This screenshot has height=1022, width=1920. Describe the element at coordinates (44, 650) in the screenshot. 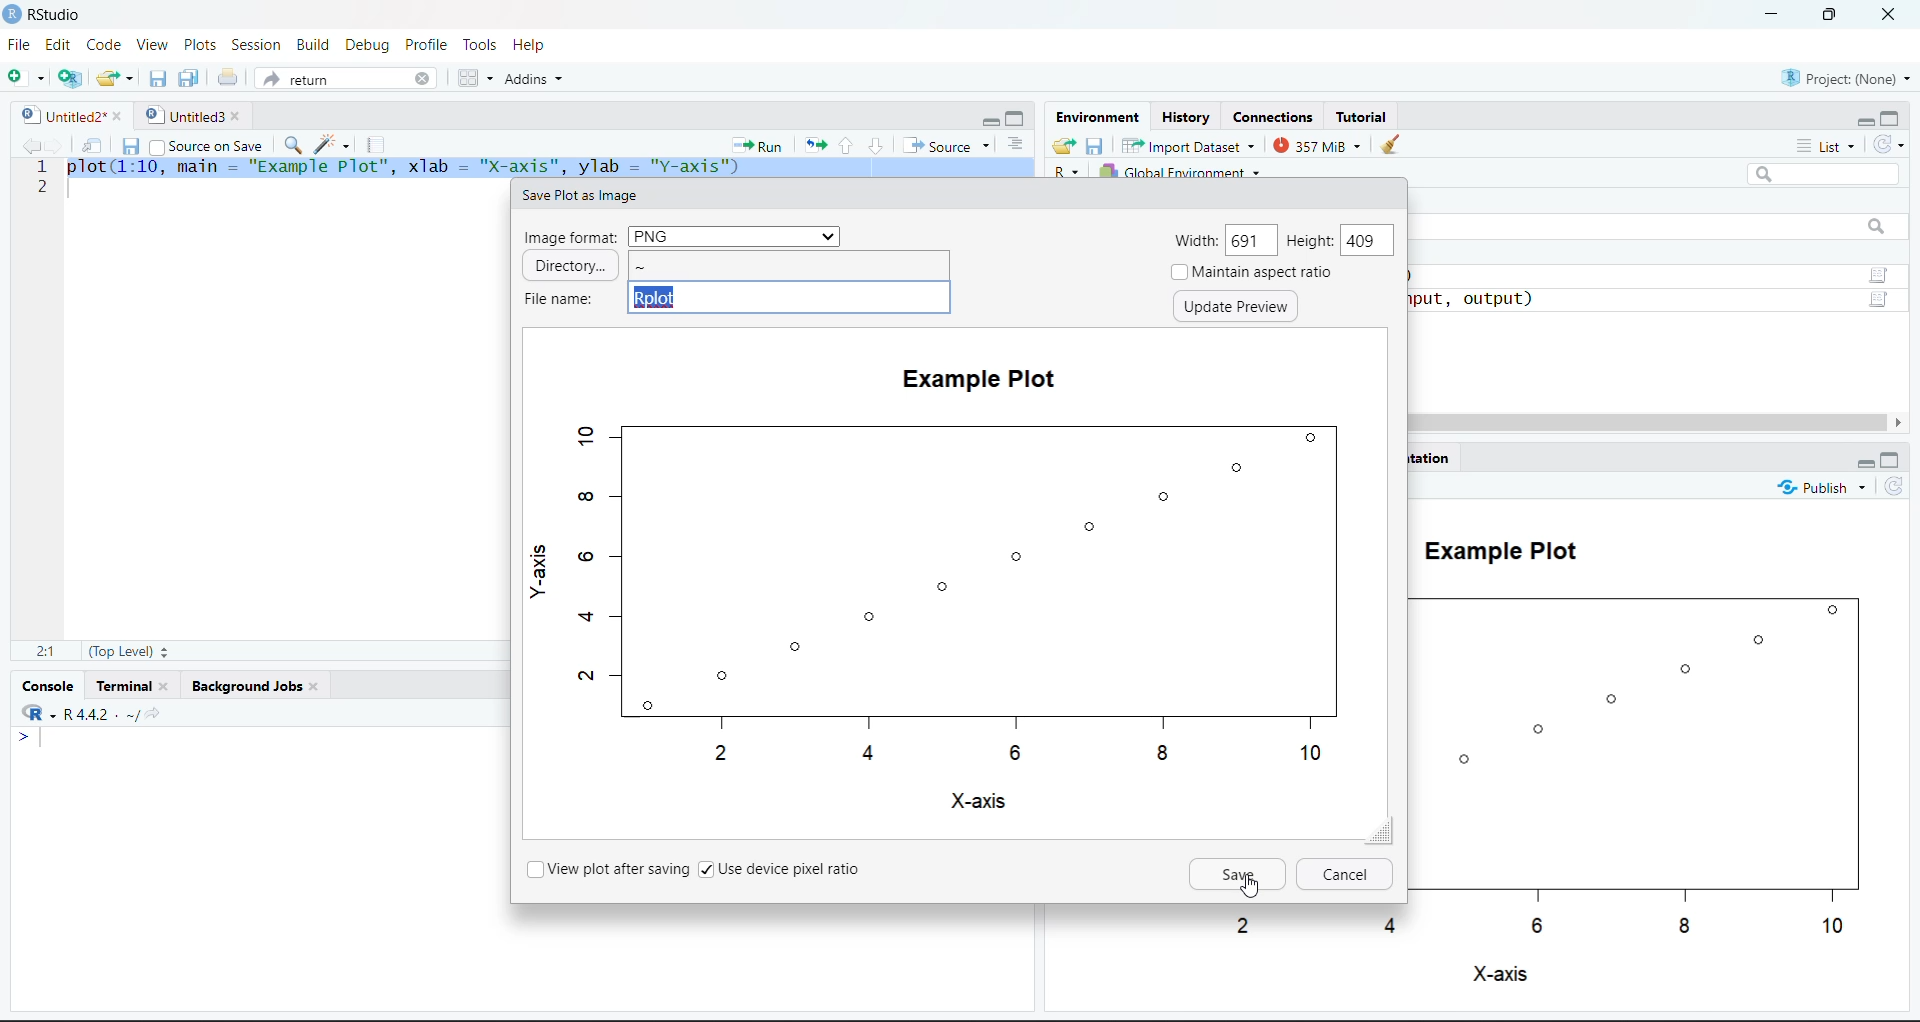

I see `2:1` at that location.